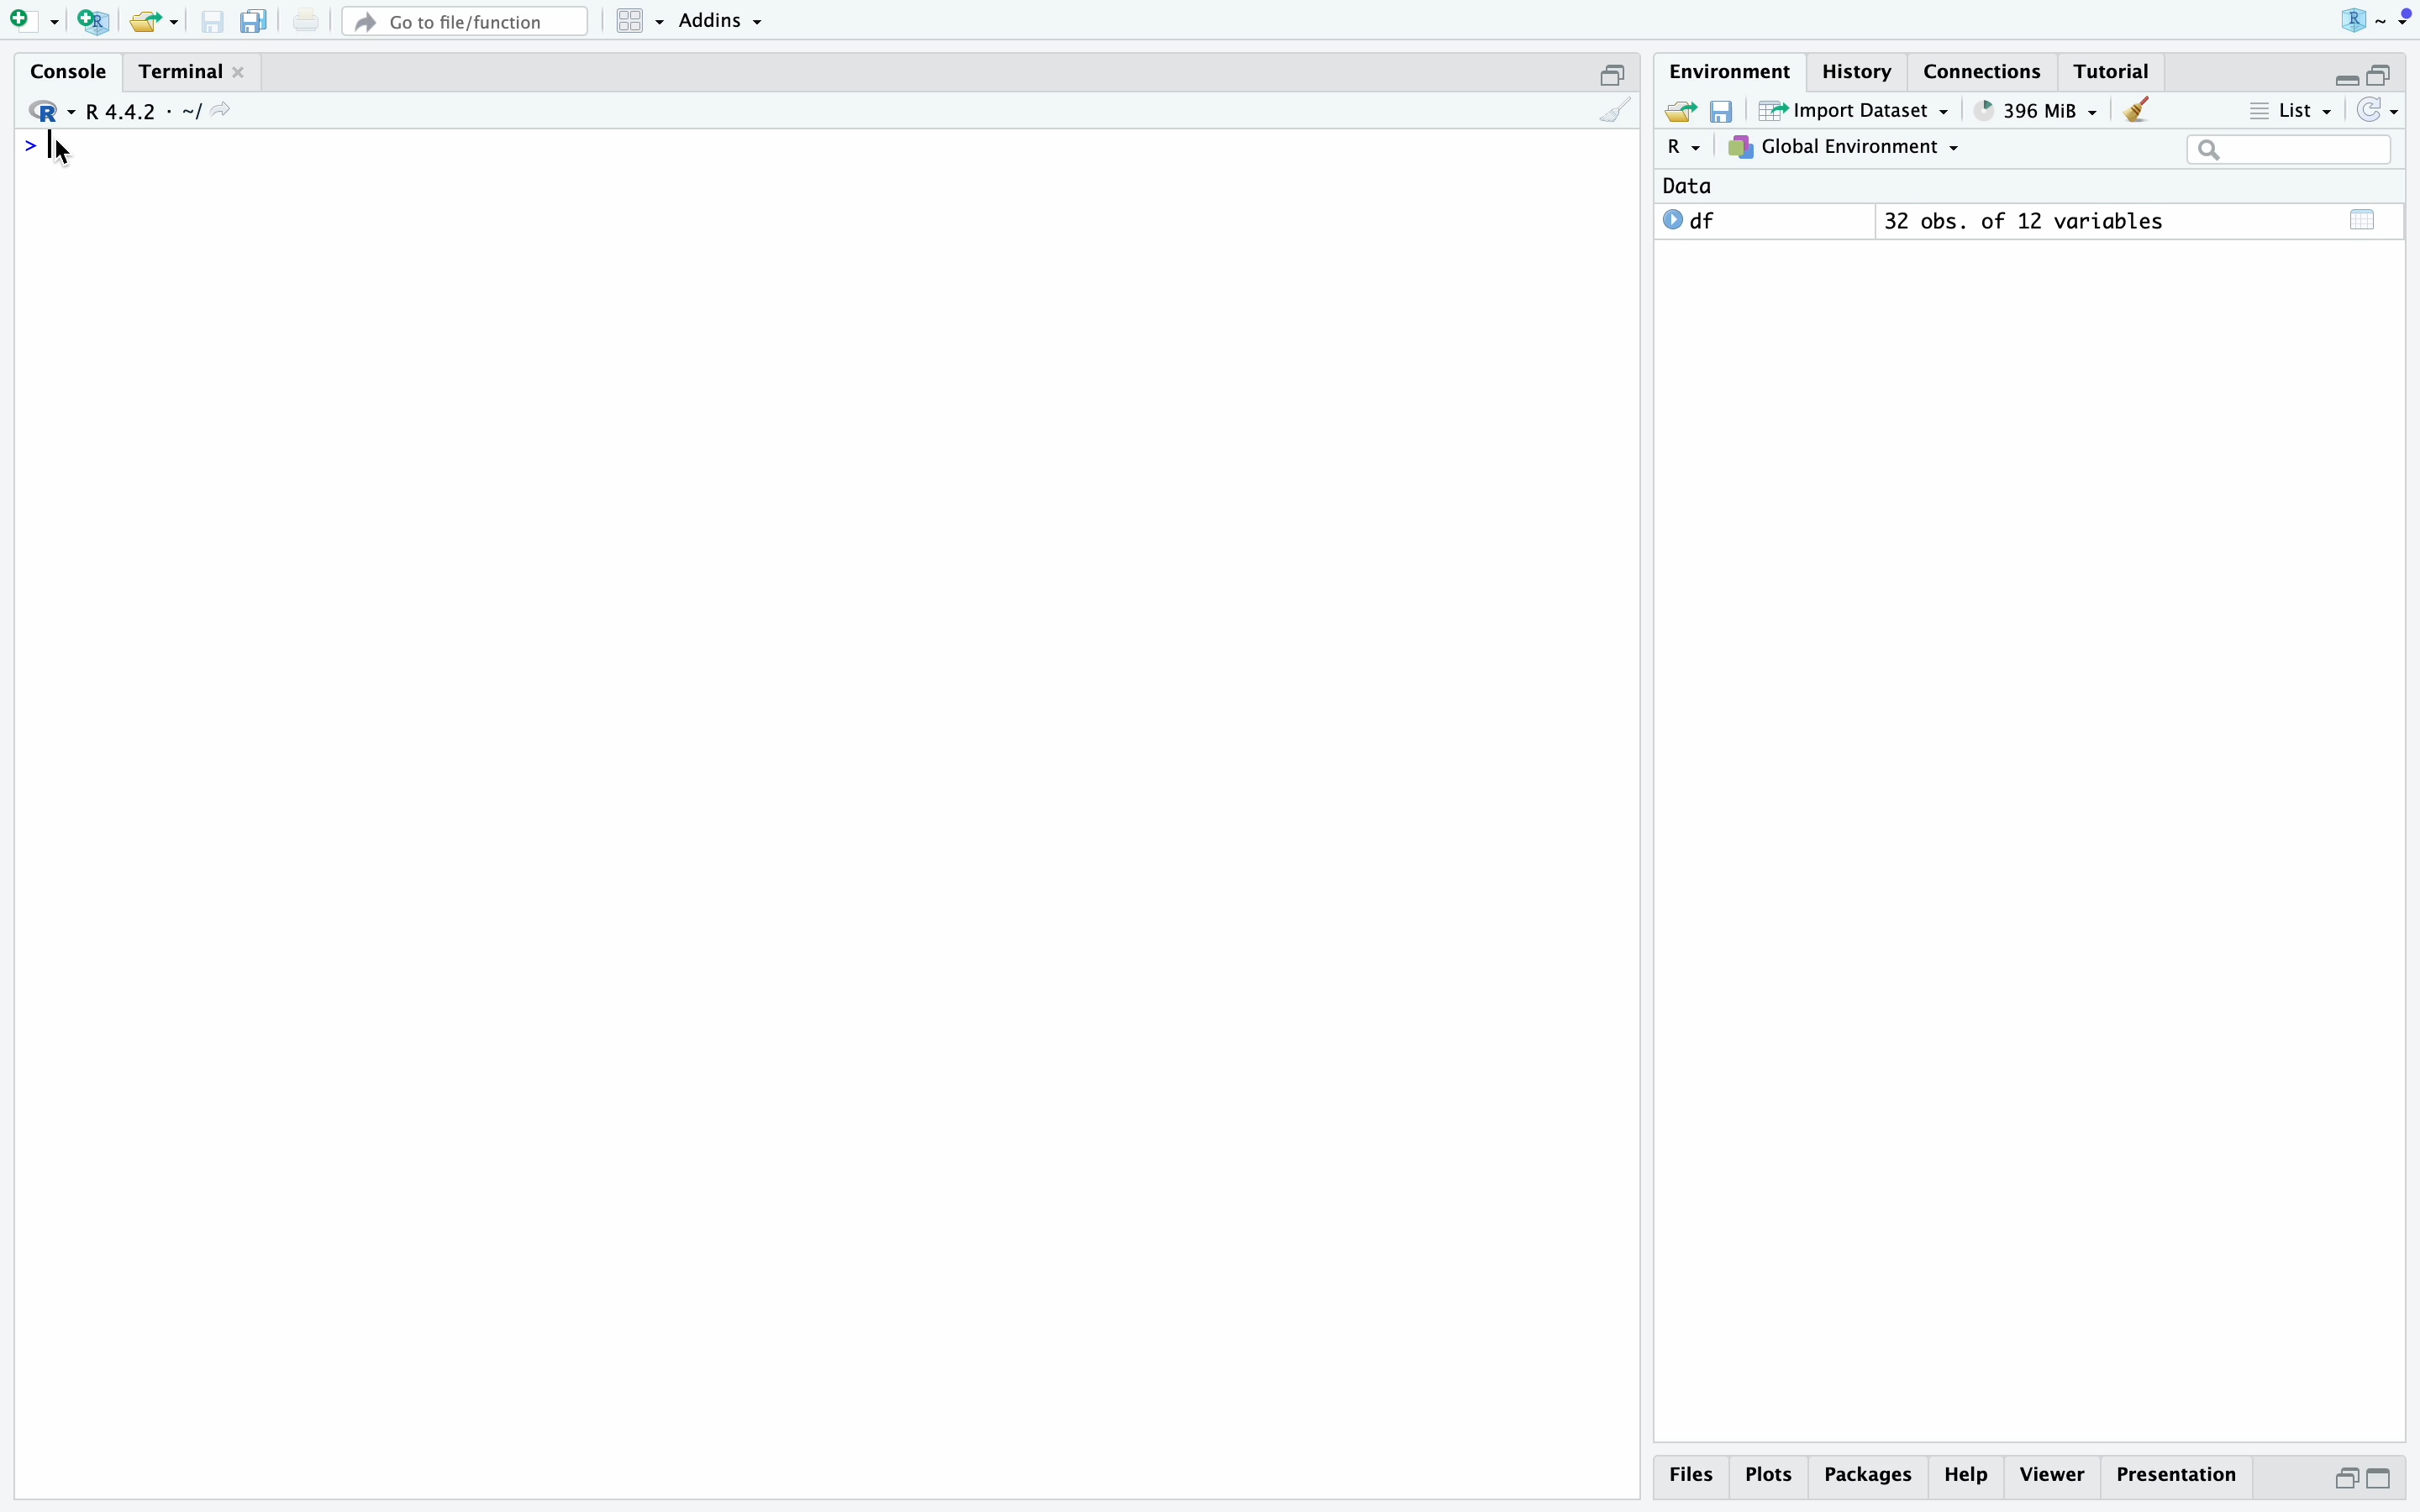 The image size is (2420, 1512). I want to click on go to file/function, so click(468, 23).